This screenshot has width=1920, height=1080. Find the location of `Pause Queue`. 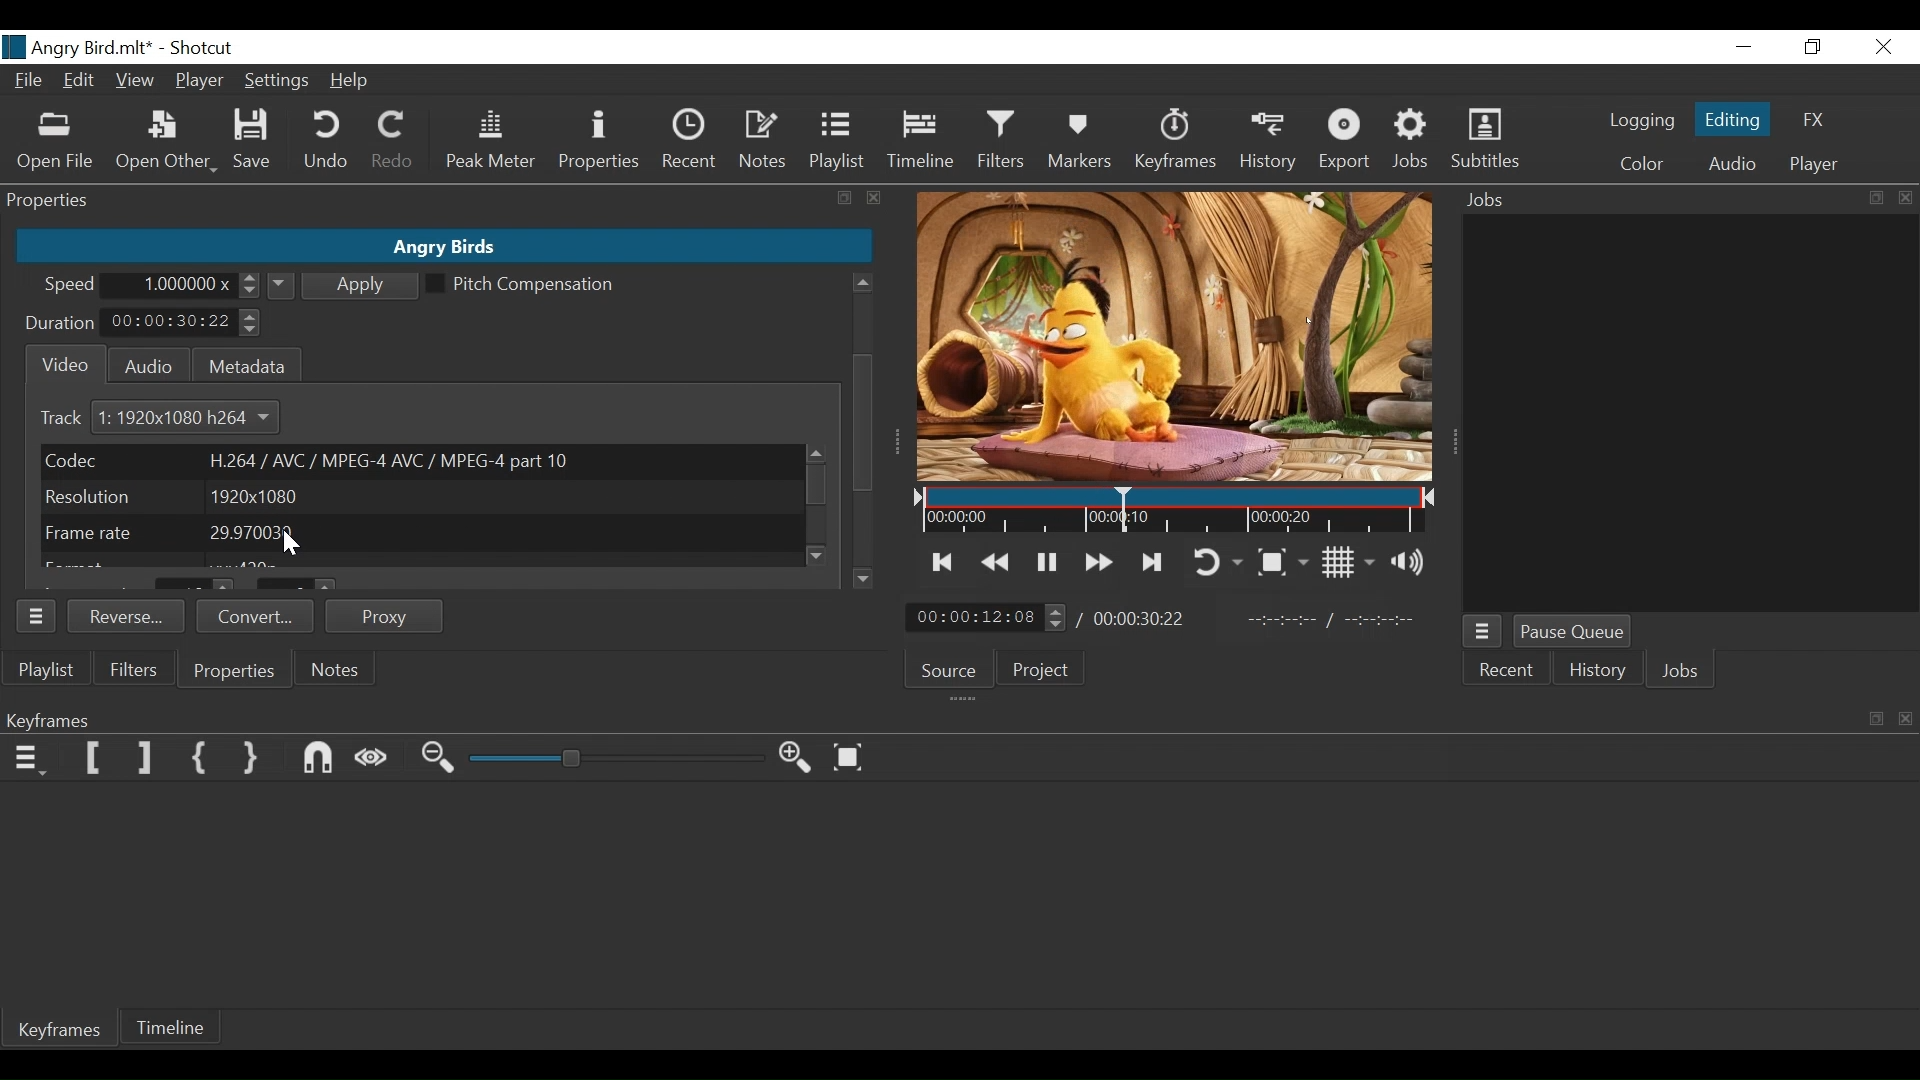

Pause Queue is located at coordinates (1573, 632).